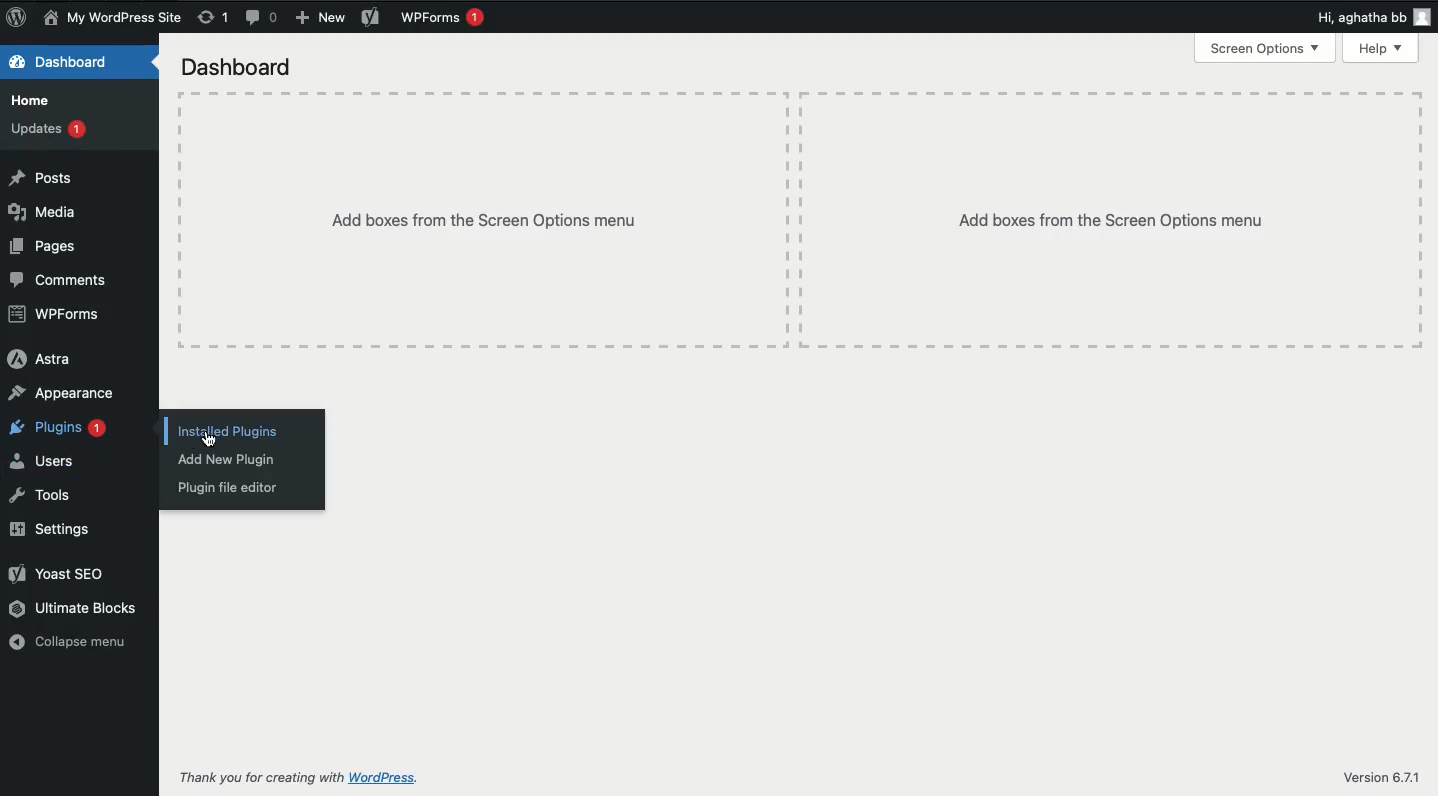 The width and height of the screenshot is (1438, 796). What do you see at coordinates (37, 99) in the screenshot?
I see `Home` at bounding box center [37, 99].